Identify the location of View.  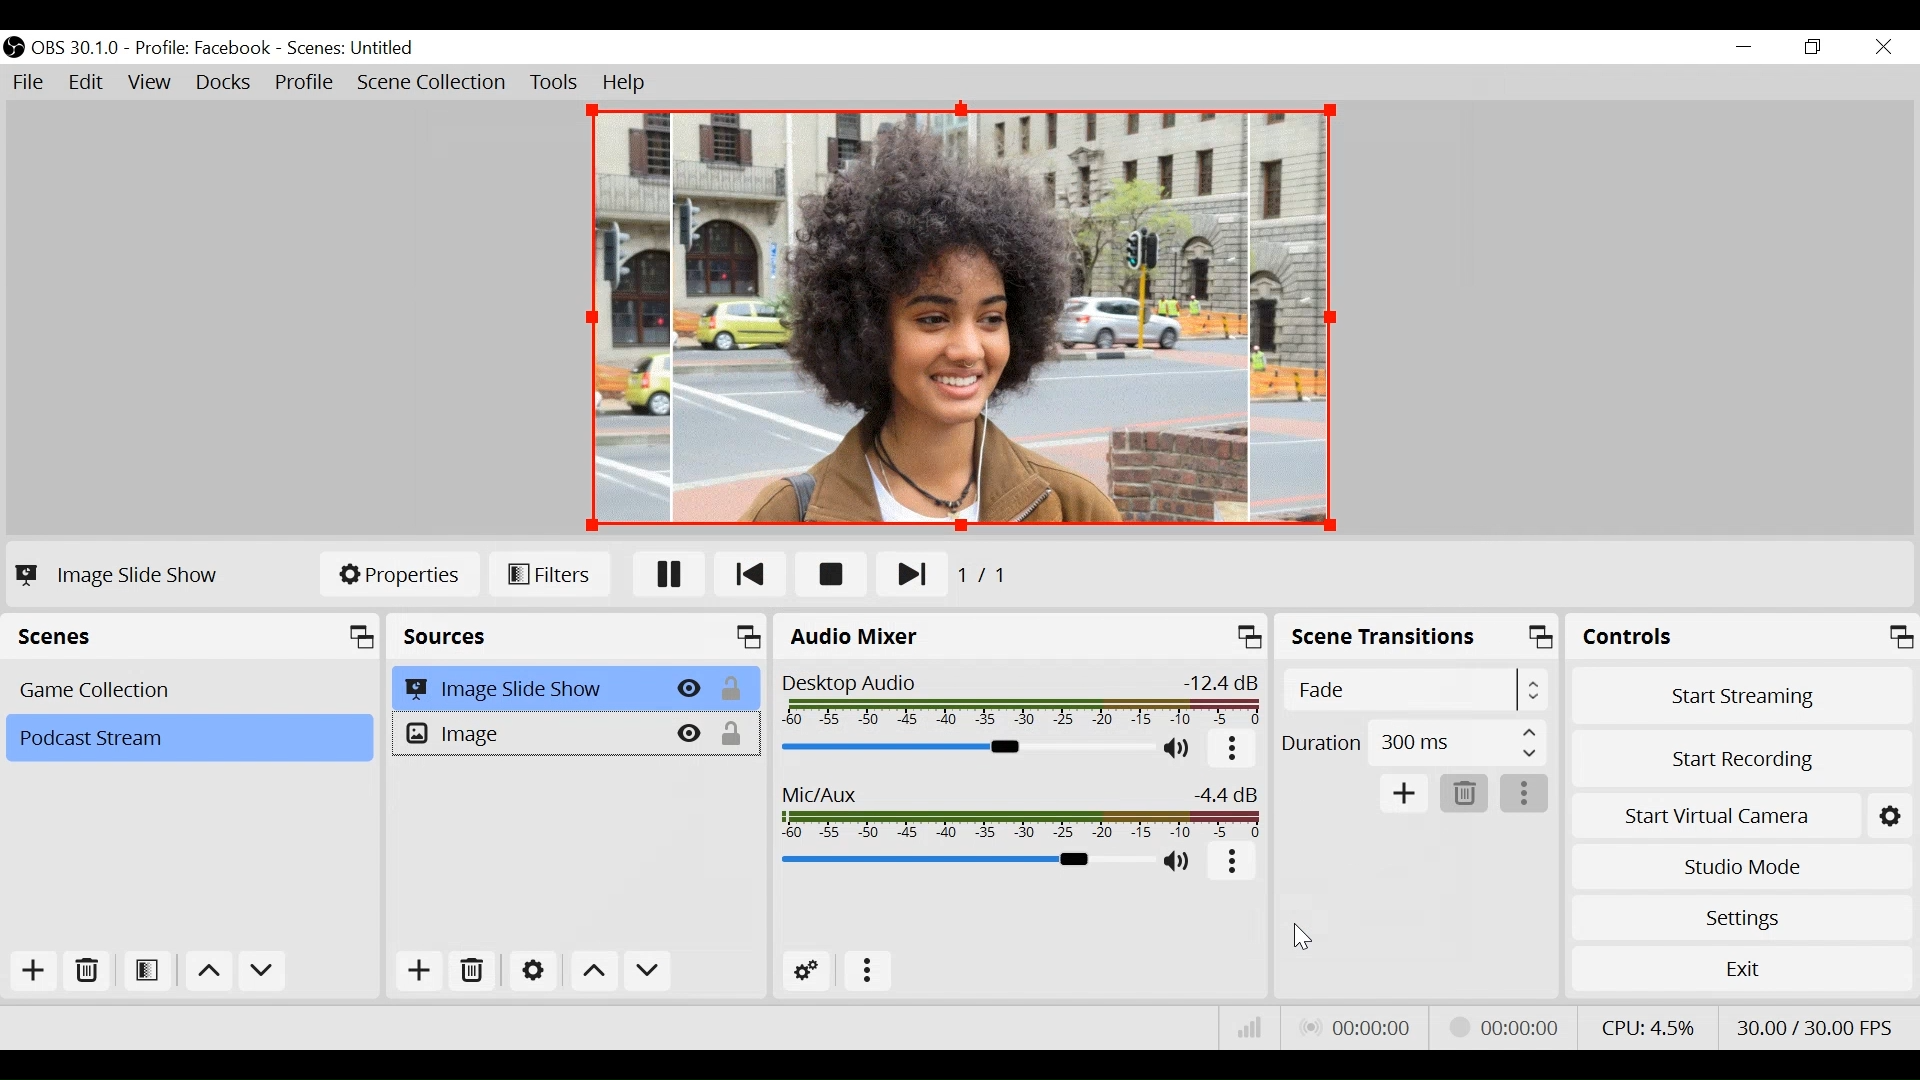
(153, 85).